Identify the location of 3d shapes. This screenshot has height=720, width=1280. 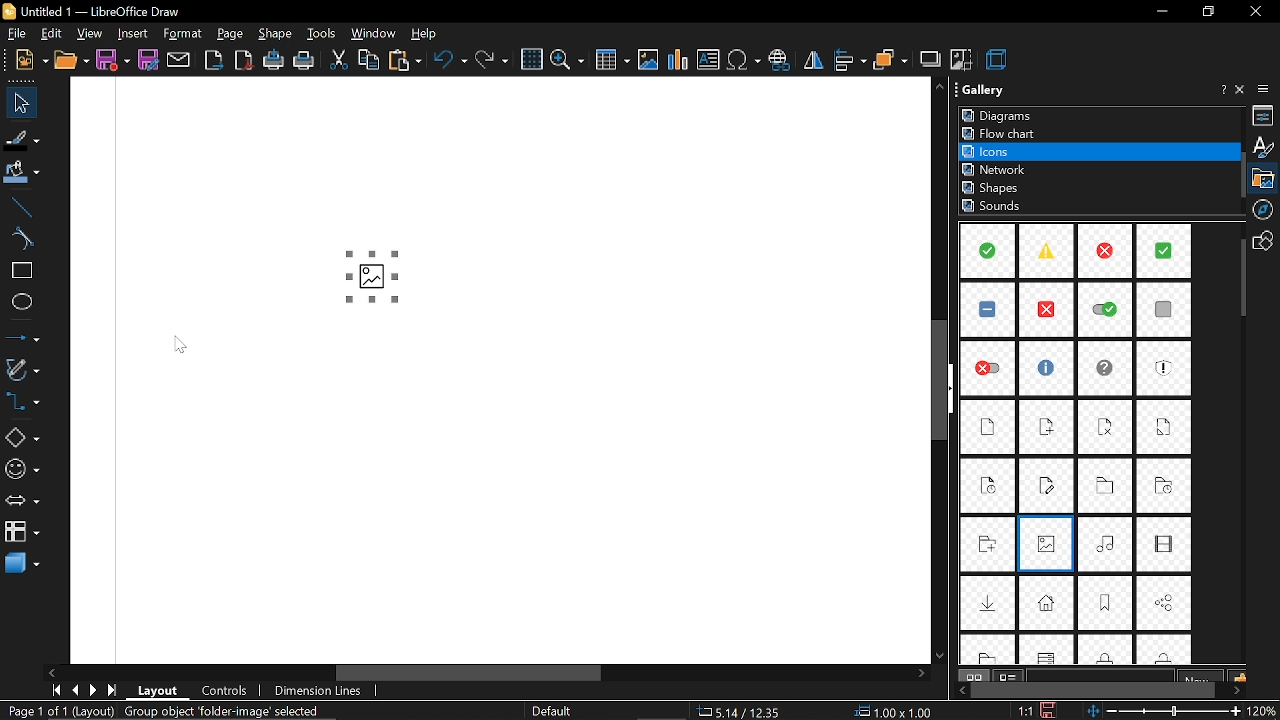
(19, 564).